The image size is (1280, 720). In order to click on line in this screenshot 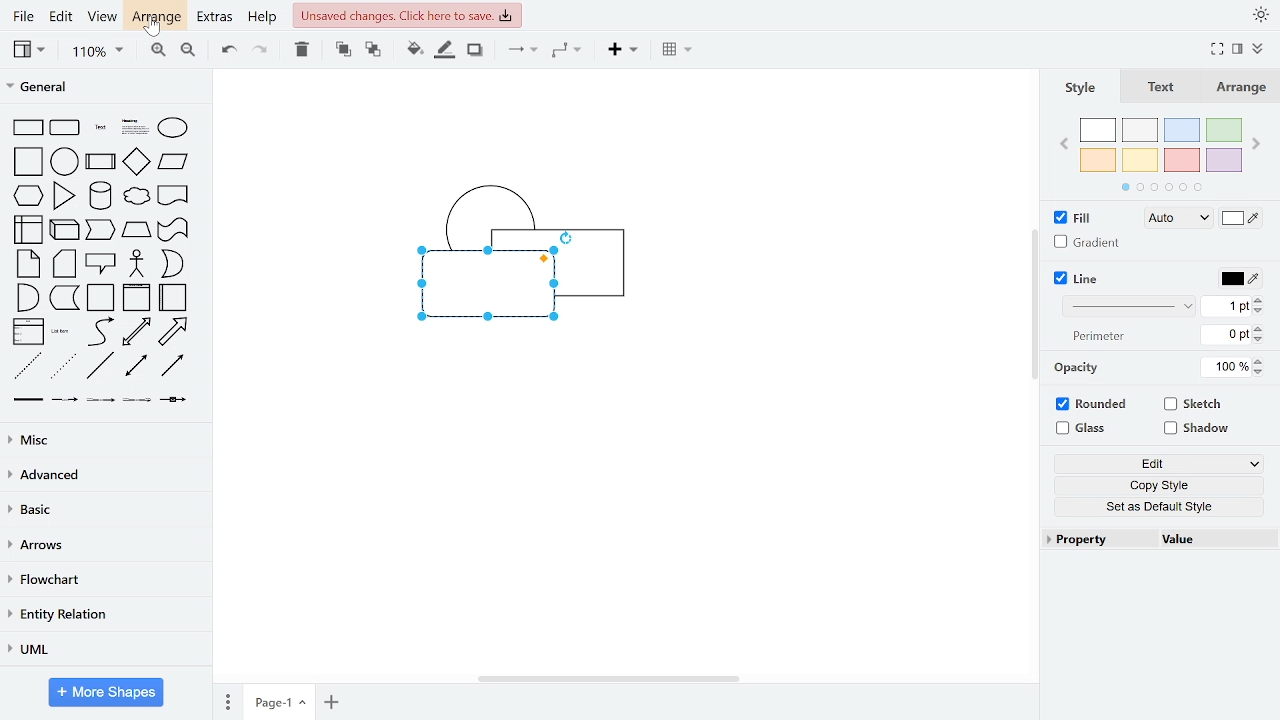, I will do `click(1078, 278)`.